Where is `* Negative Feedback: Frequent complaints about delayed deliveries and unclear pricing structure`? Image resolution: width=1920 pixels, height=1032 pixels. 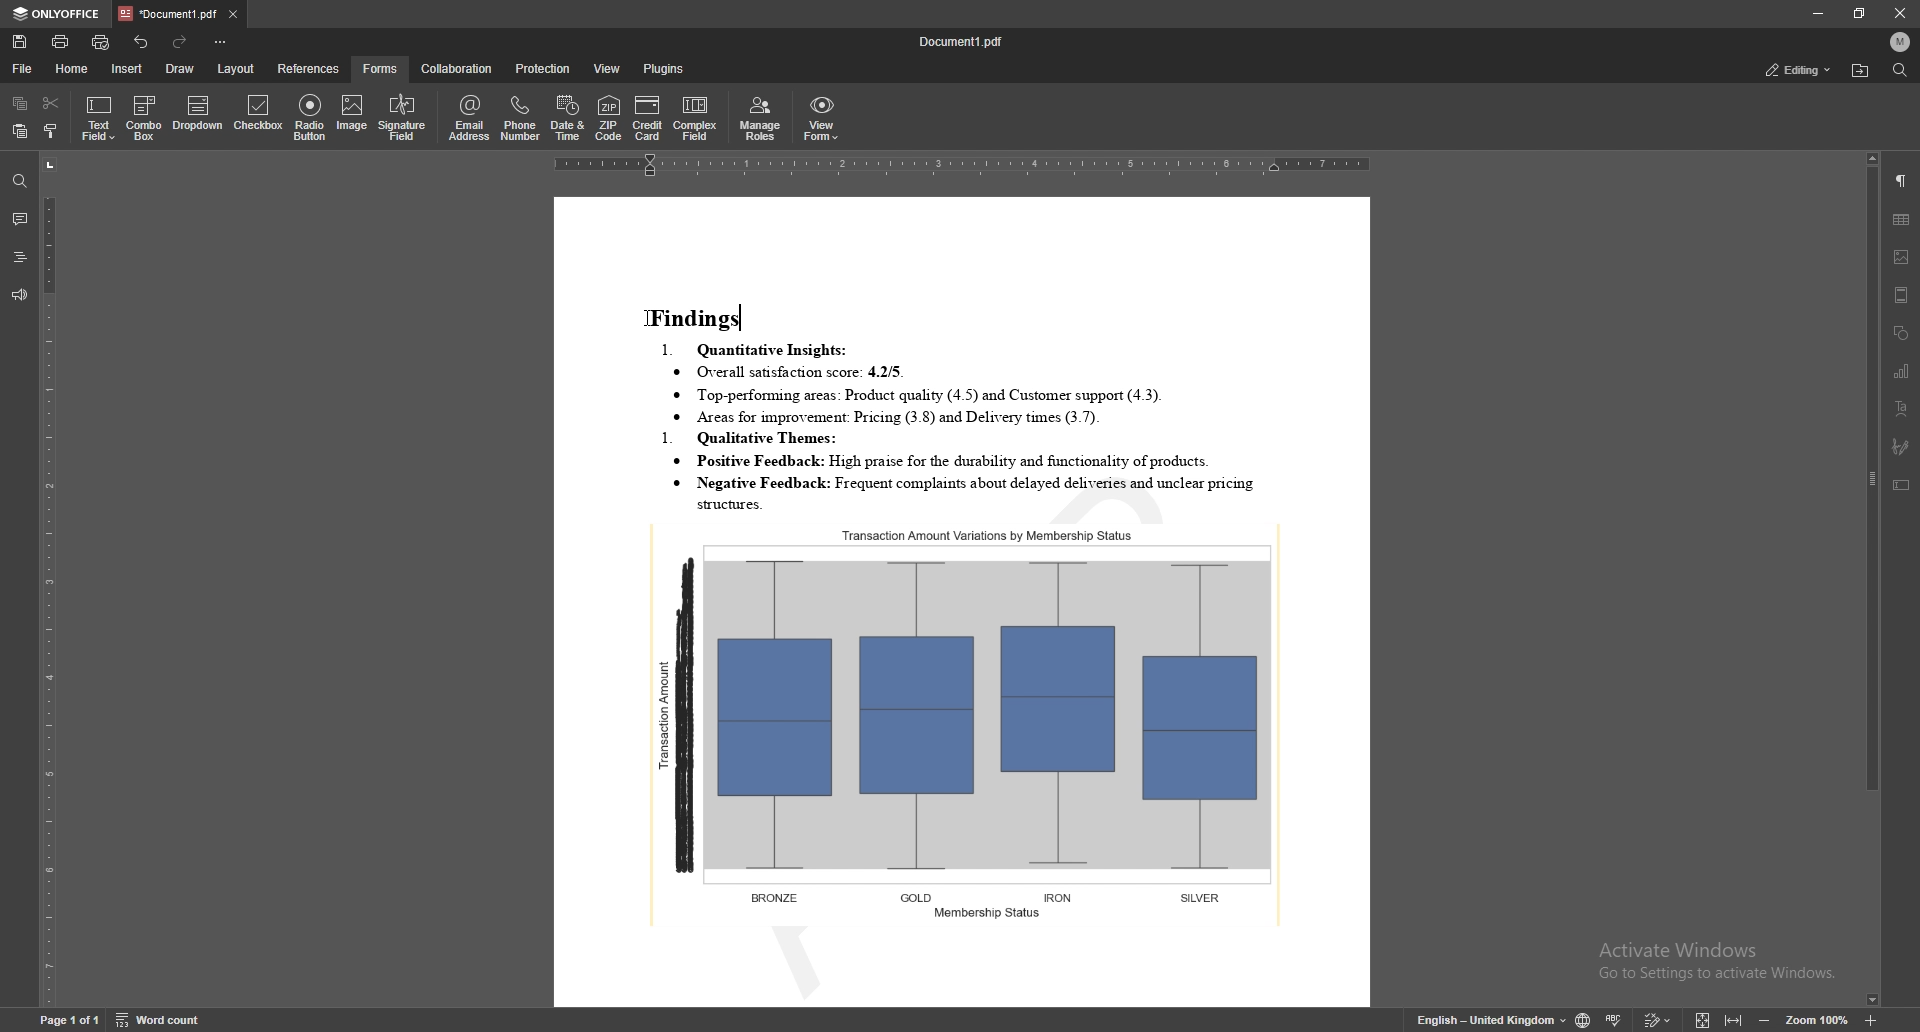 * Negative Feedback: Frequent complaints about delayed deliveries and unclear pricing structure is located at coordinates (971, 493).